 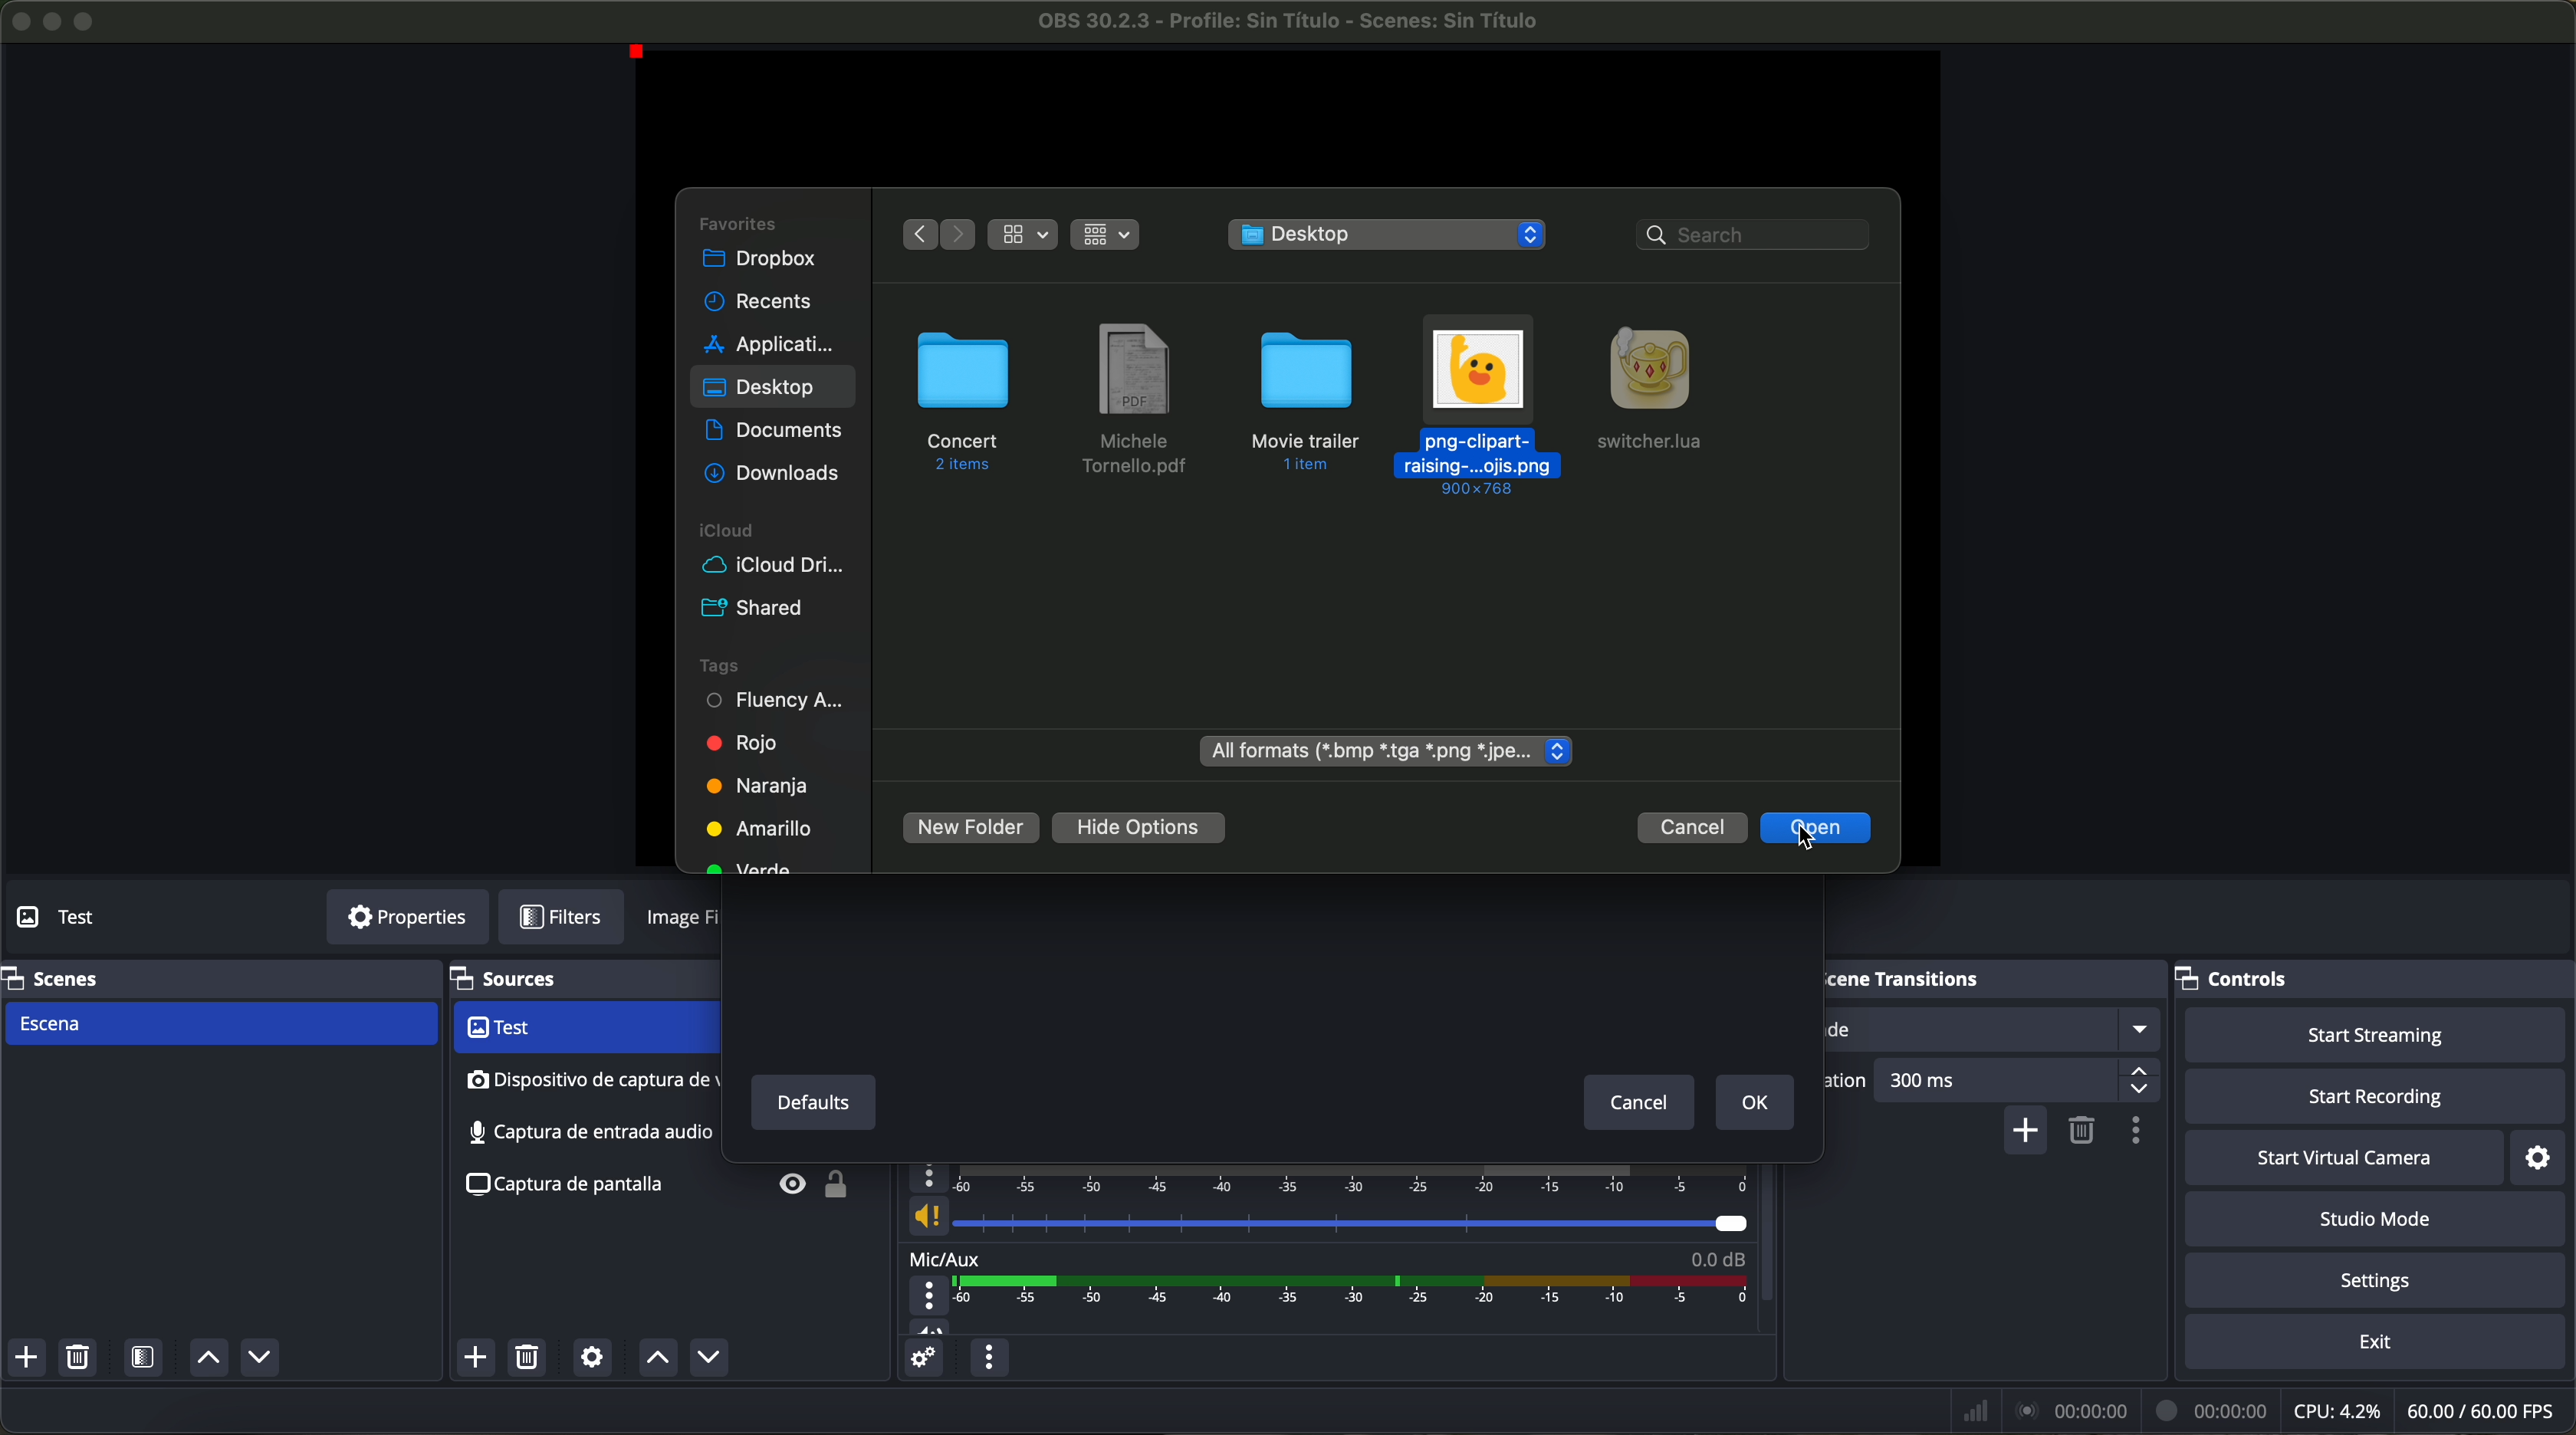 I want to click on sources, so click(x=530, y=980).